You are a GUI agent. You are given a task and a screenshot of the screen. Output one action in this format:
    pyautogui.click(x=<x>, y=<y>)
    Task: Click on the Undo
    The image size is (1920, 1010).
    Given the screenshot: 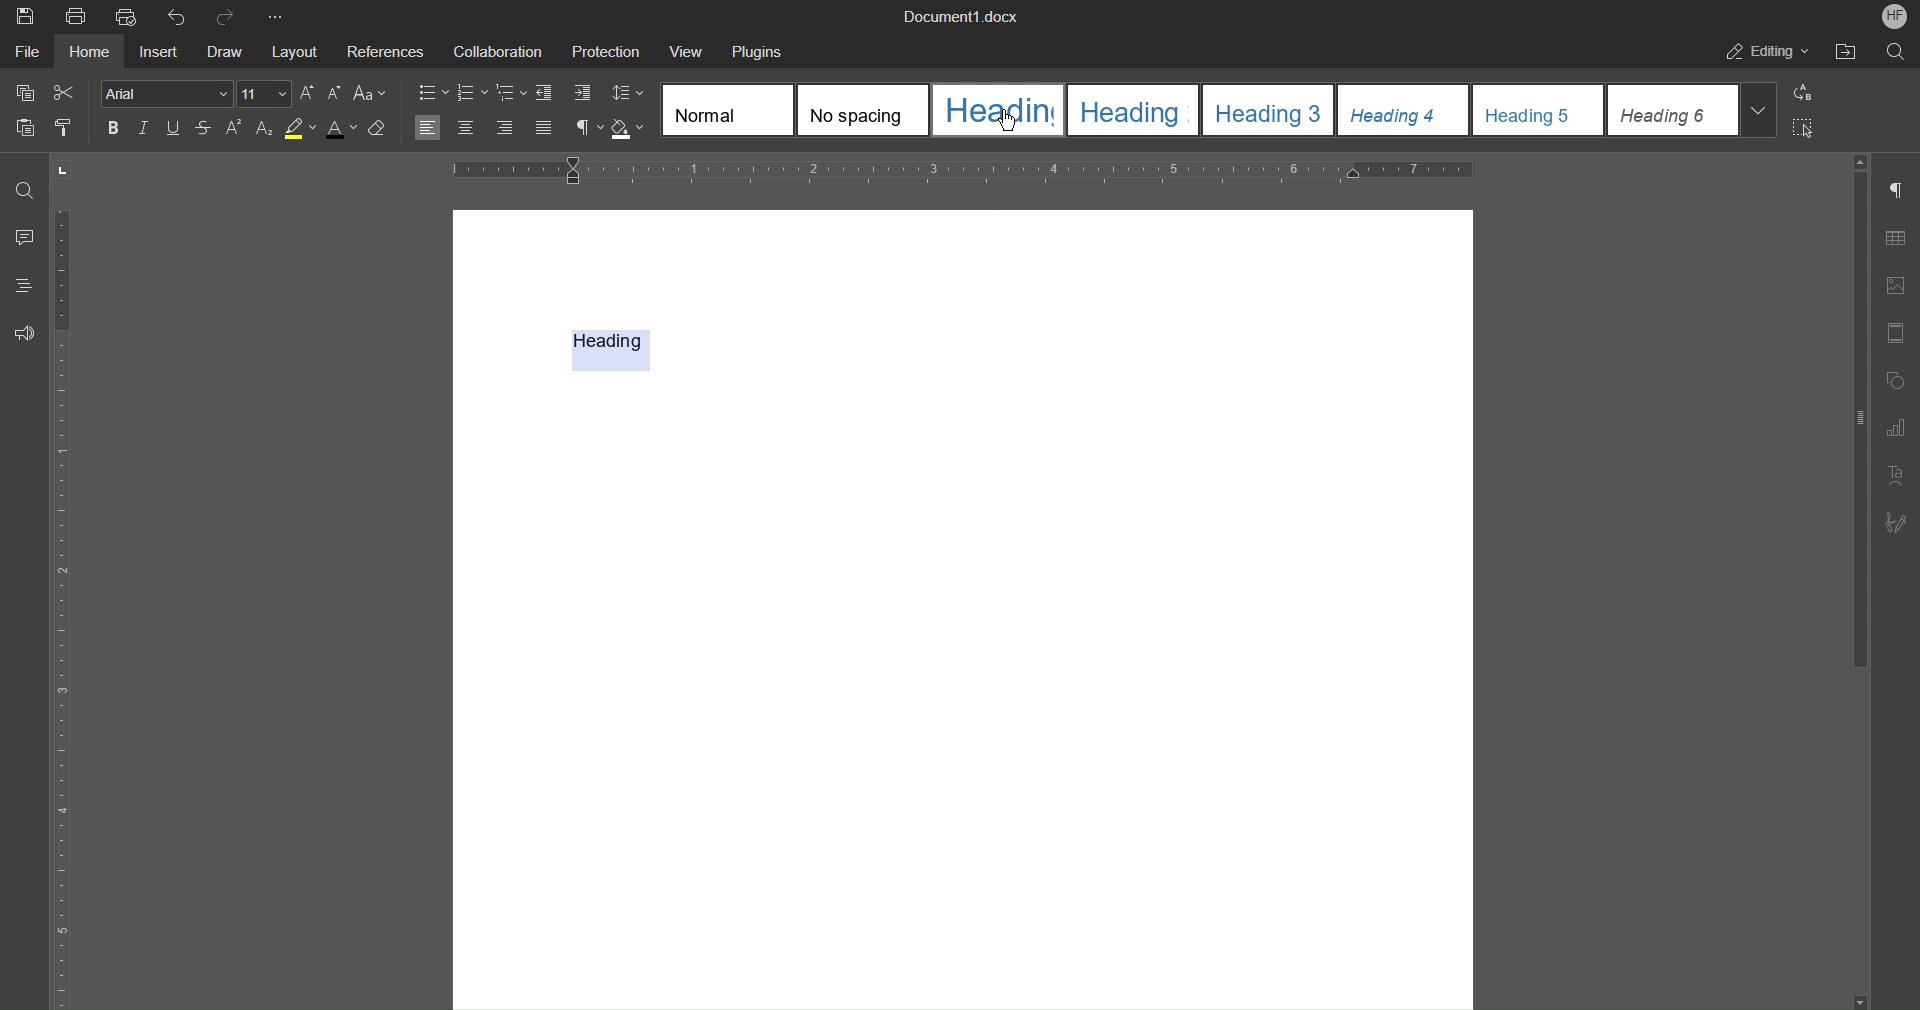 What is the action you would take?
    pyautogui.click(x=178, y=15)
    